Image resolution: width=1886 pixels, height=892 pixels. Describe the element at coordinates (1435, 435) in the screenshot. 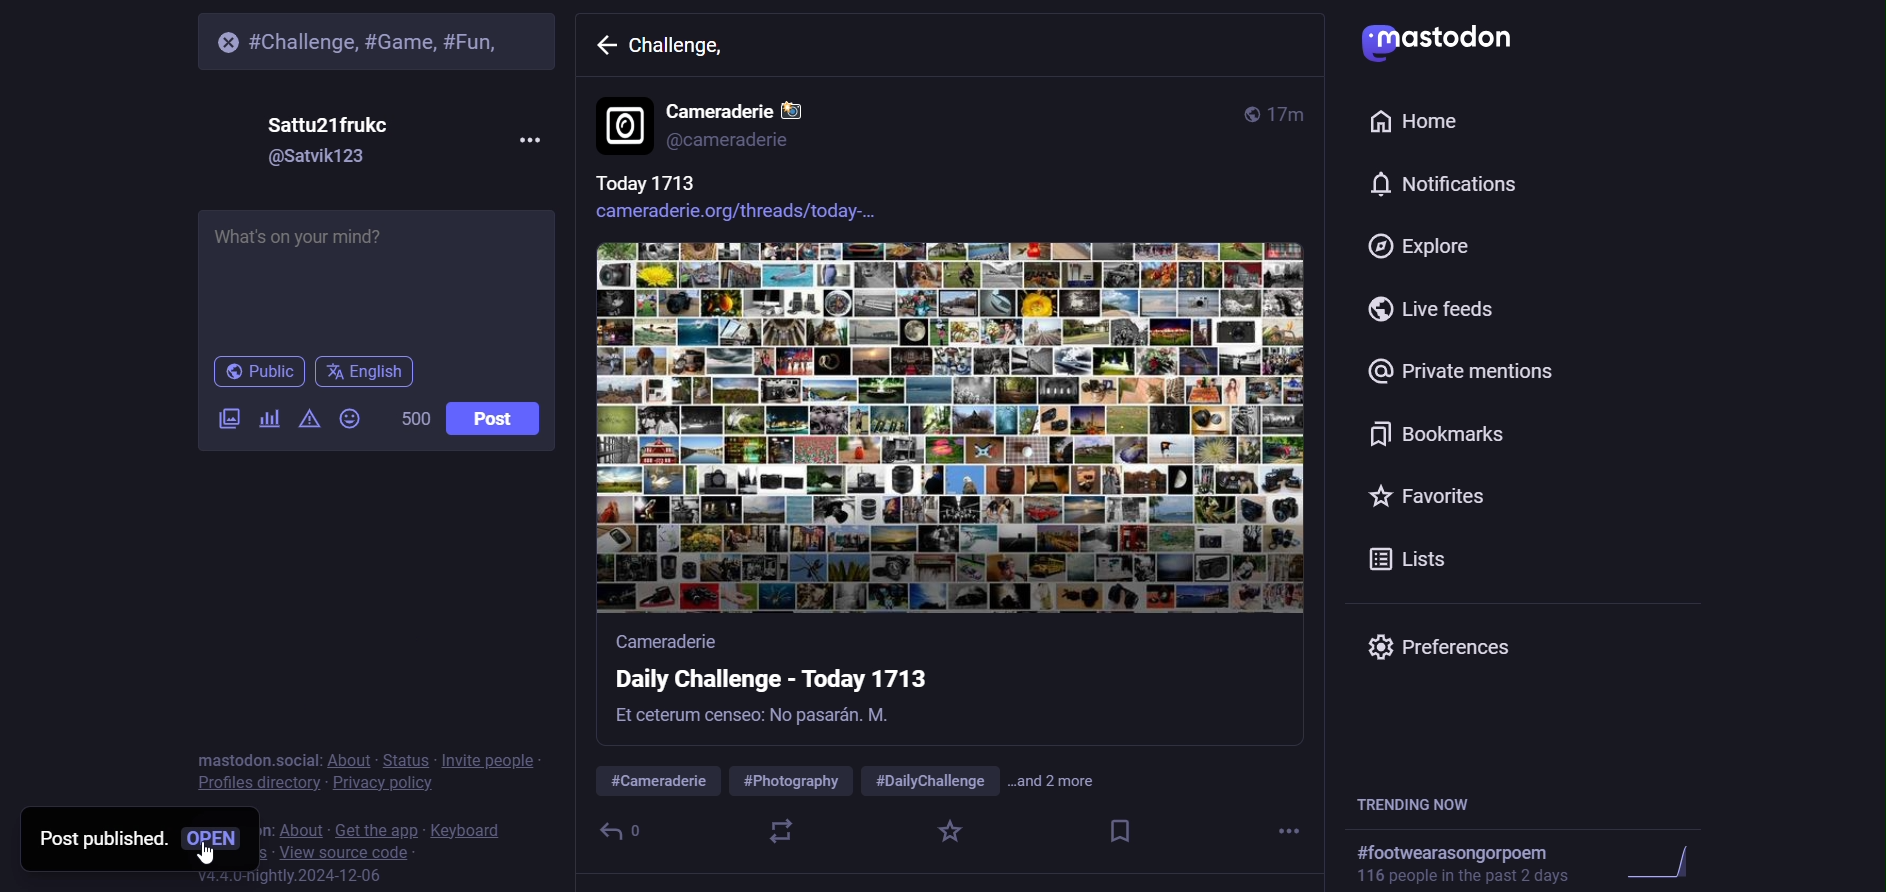

I see `bookmark` at that location.